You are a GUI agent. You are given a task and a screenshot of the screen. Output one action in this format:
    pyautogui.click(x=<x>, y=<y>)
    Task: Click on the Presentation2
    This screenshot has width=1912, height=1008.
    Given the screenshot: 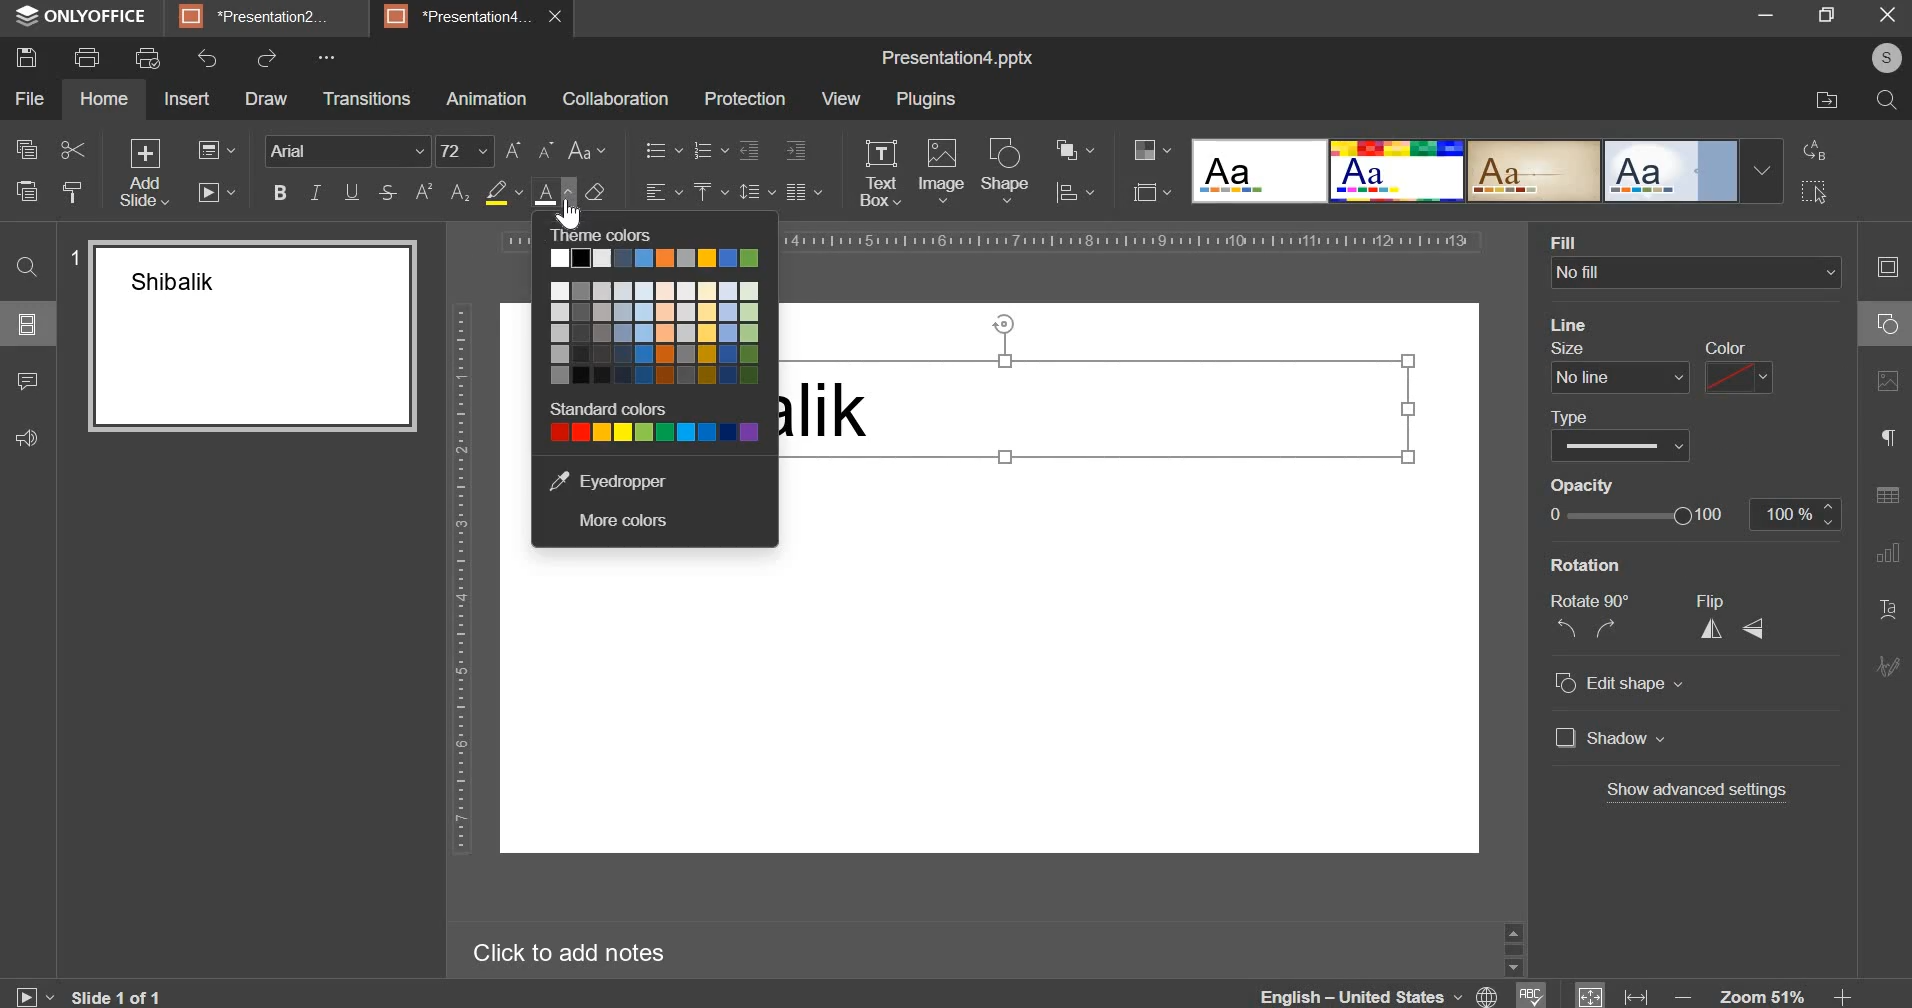 What is the action you would take?
    pyautogui.click(x=265, y=19)
    